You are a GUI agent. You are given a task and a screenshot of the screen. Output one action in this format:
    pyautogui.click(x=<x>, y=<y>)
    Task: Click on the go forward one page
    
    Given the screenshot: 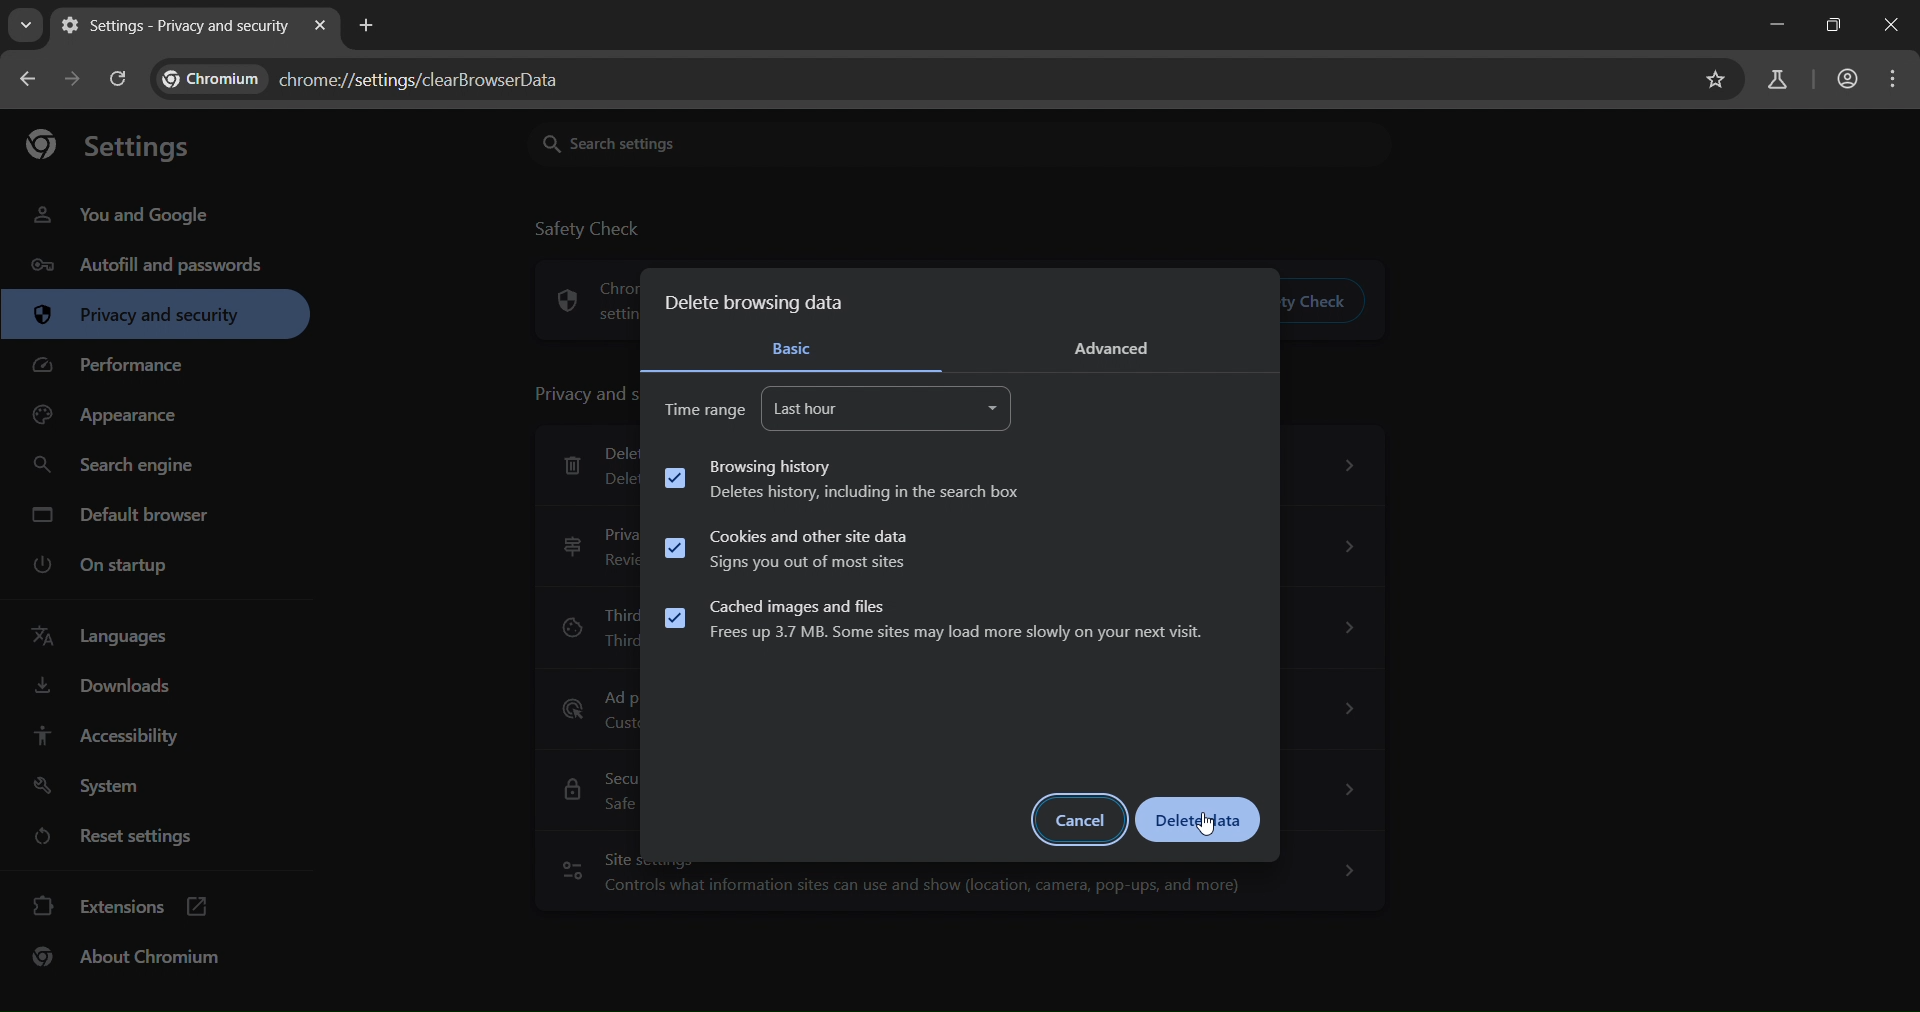 What is the action you would take?
    pyautogui.click(x=73, y=78)
    